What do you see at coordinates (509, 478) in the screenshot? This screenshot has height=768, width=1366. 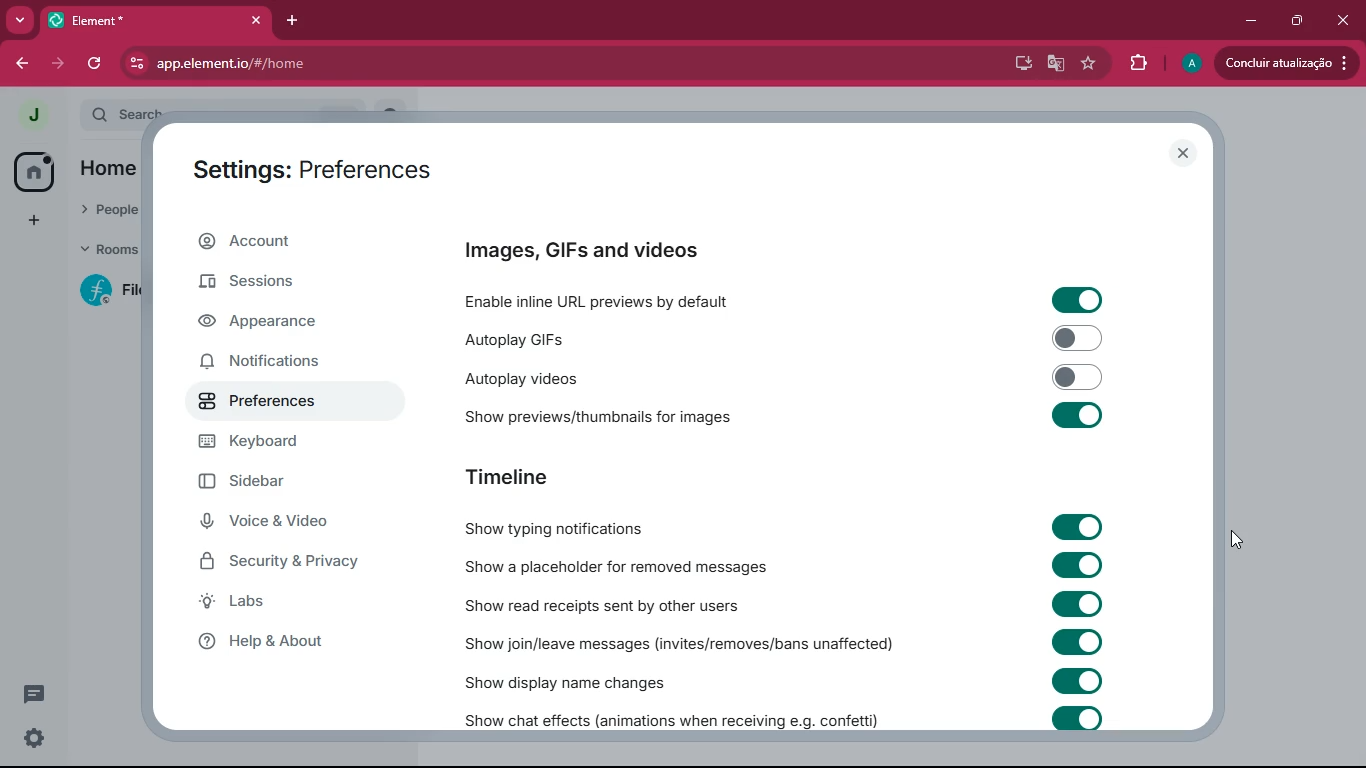 I see `timeline` at bounding box center [509, 478].